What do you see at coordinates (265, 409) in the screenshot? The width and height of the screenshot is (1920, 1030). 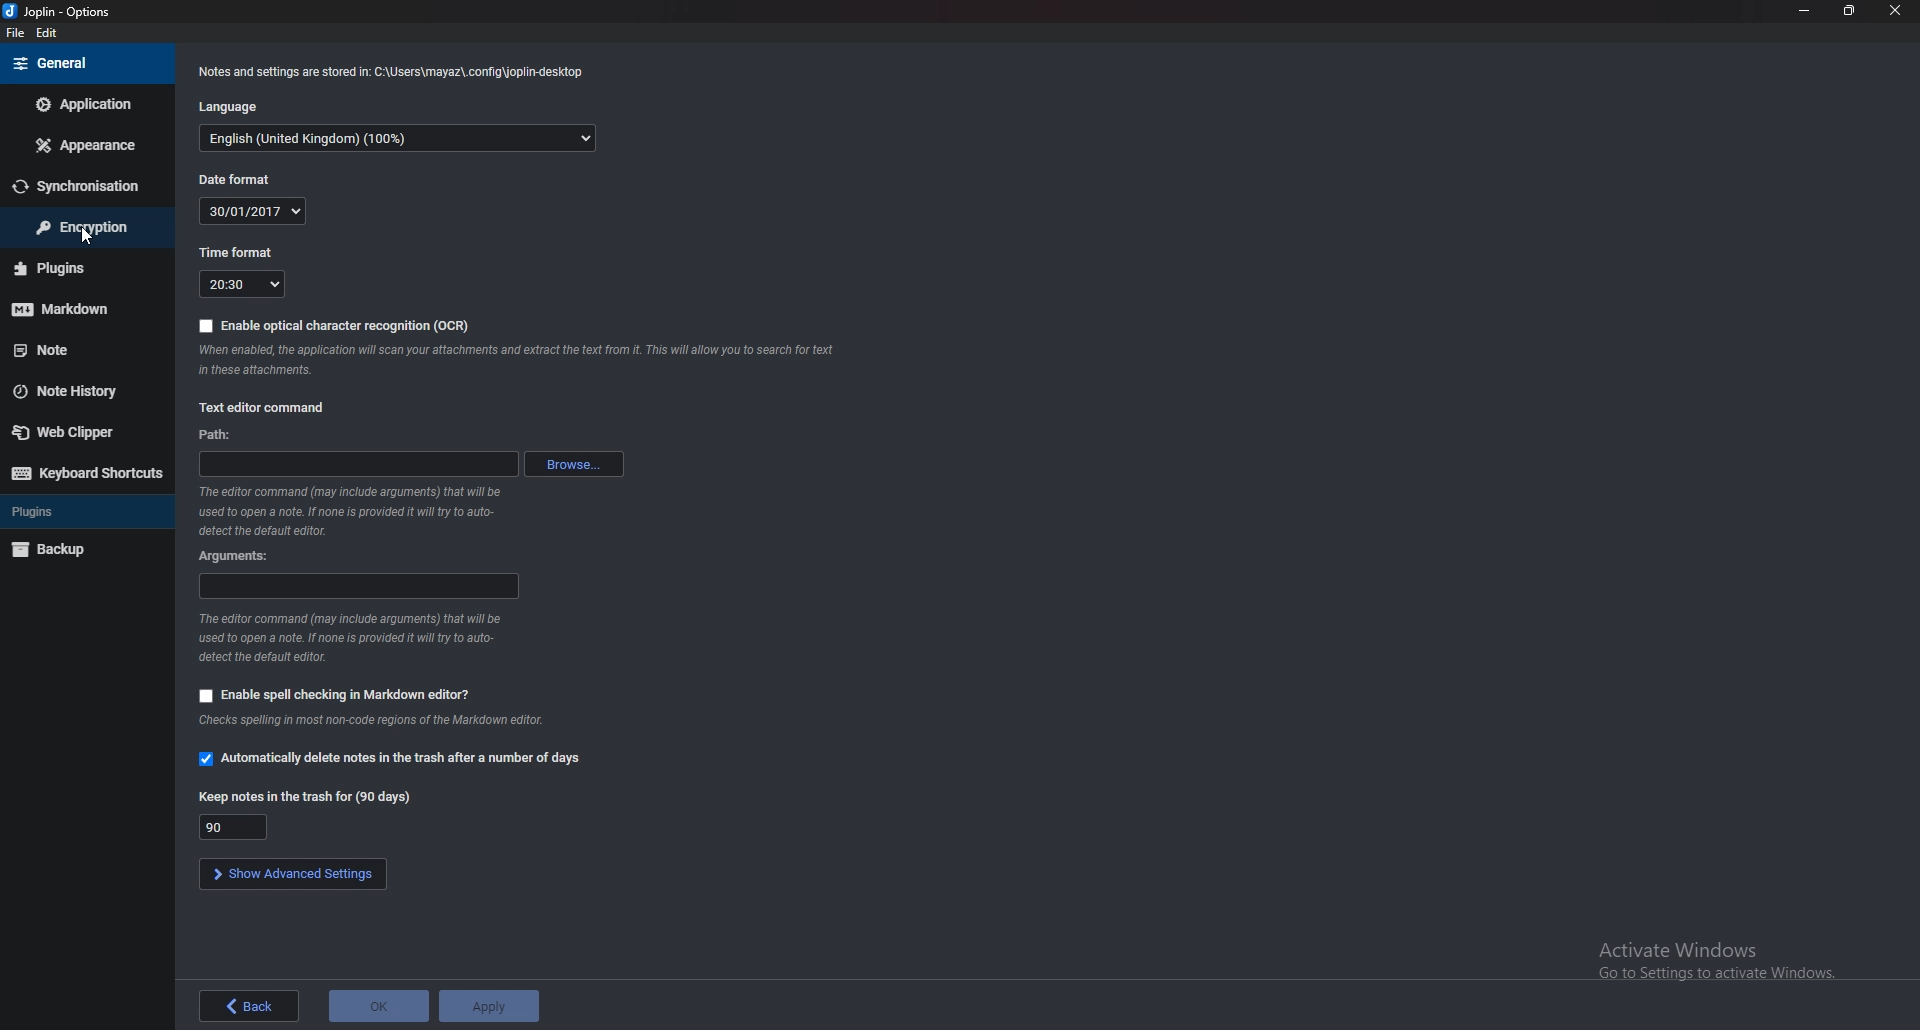 I see `text editor command` at bounding box center [265, 409].